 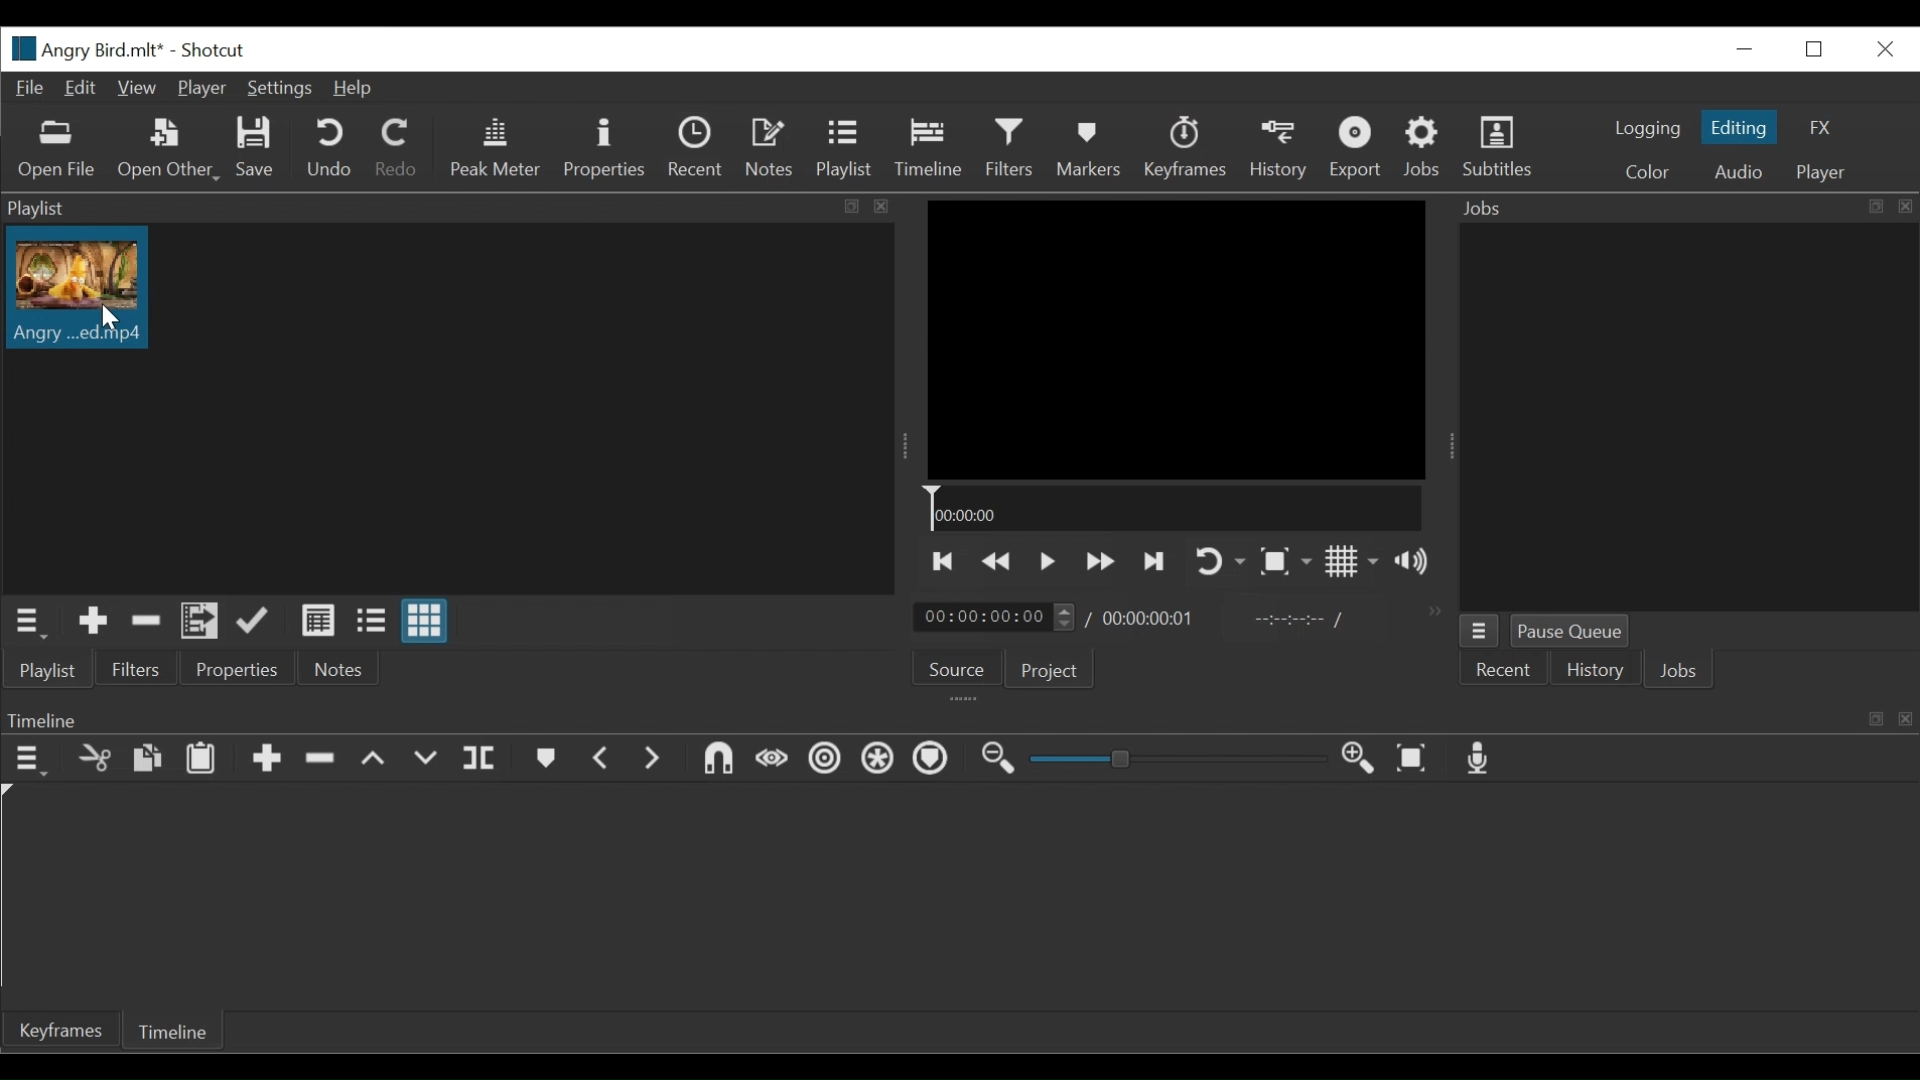 What do you see at coordinates (267, 762) in the screenshot?
I see `add clip` at bounding box center [267, 762].